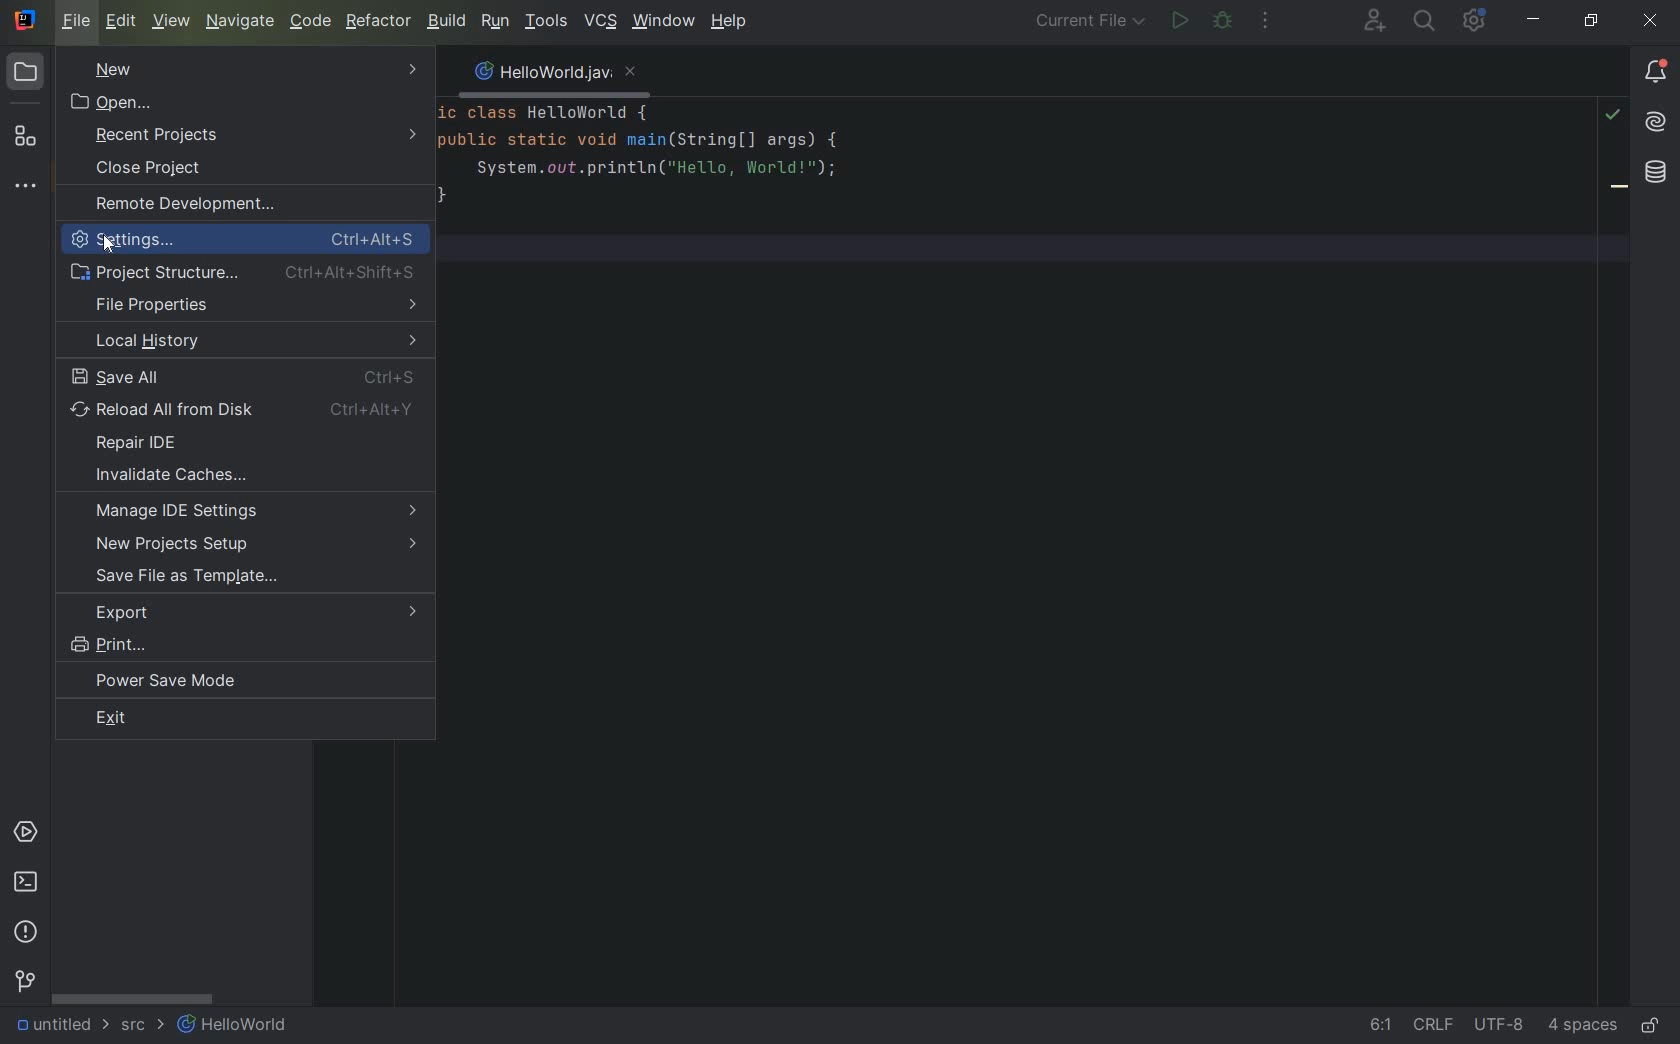  What do you see at coordinates (447, 21) in the screenshot?
I see `BUILD` at bounding box center [447, 21].